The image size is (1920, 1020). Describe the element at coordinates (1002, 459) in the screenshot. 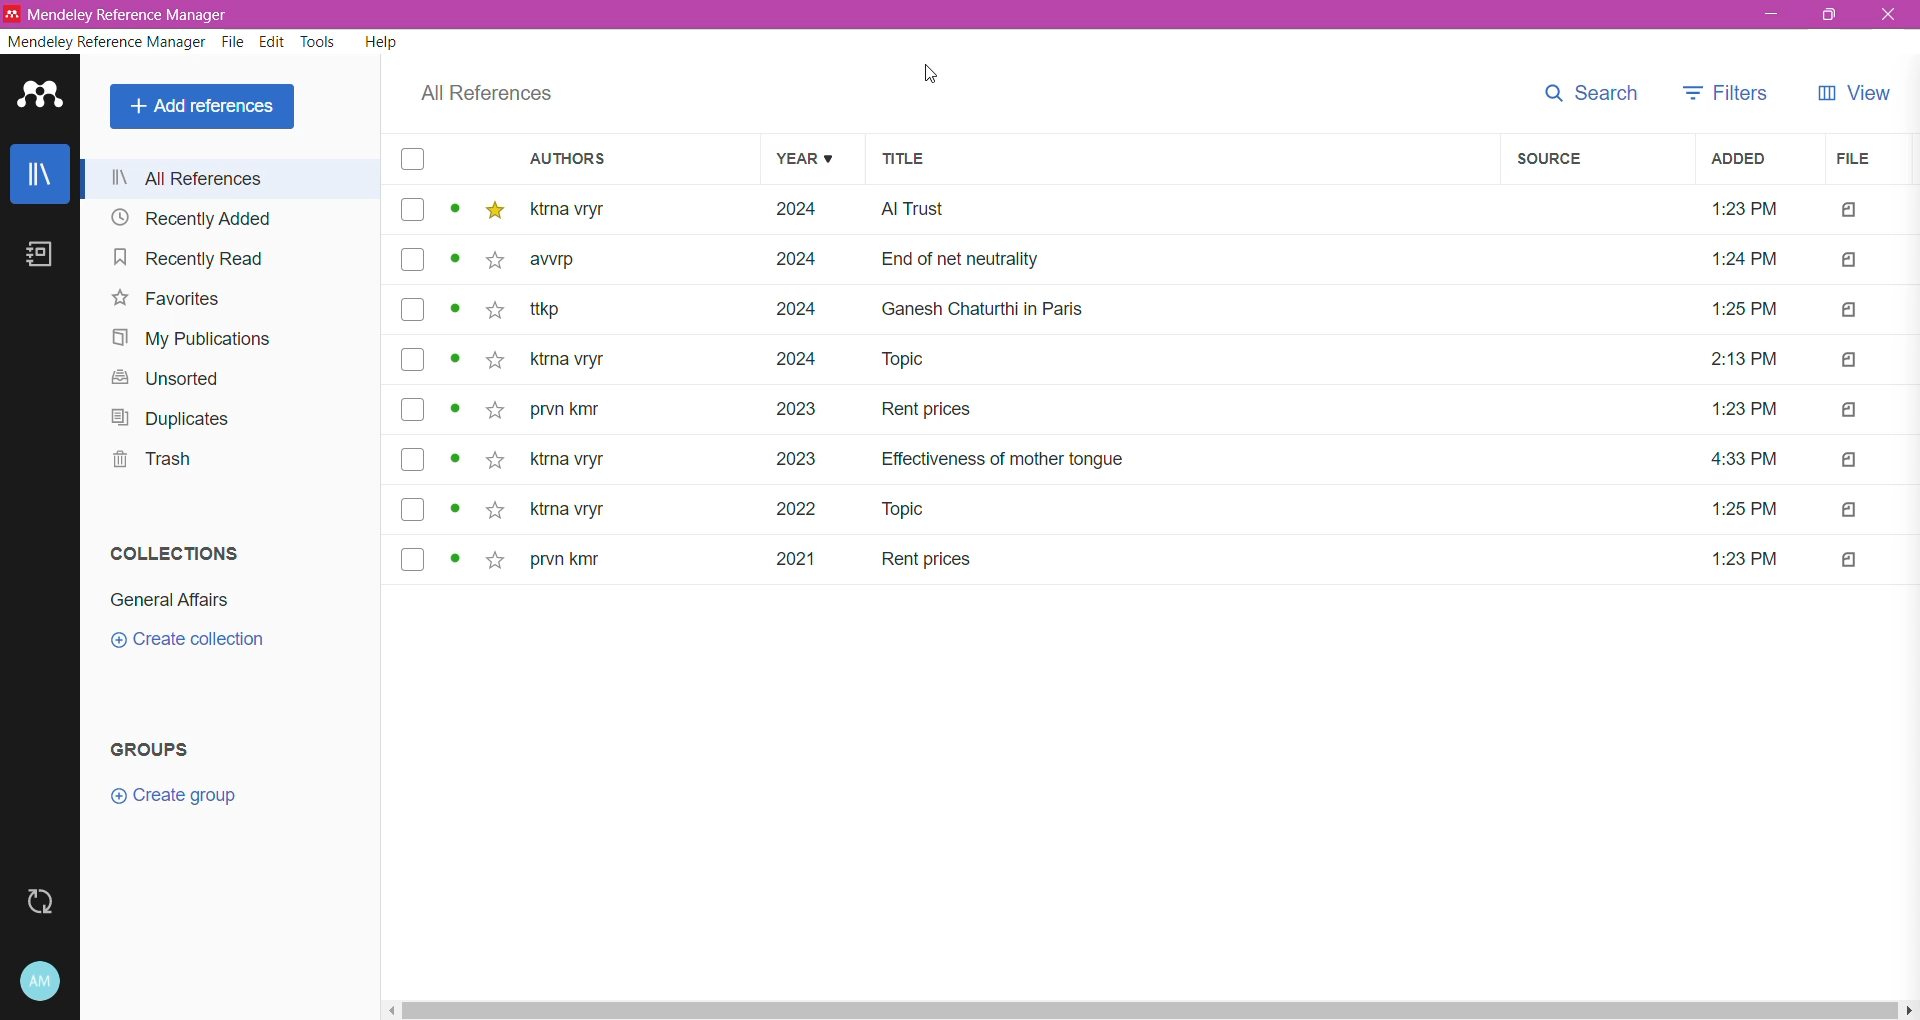

I see `effectiveness of mother tongue` at that location.